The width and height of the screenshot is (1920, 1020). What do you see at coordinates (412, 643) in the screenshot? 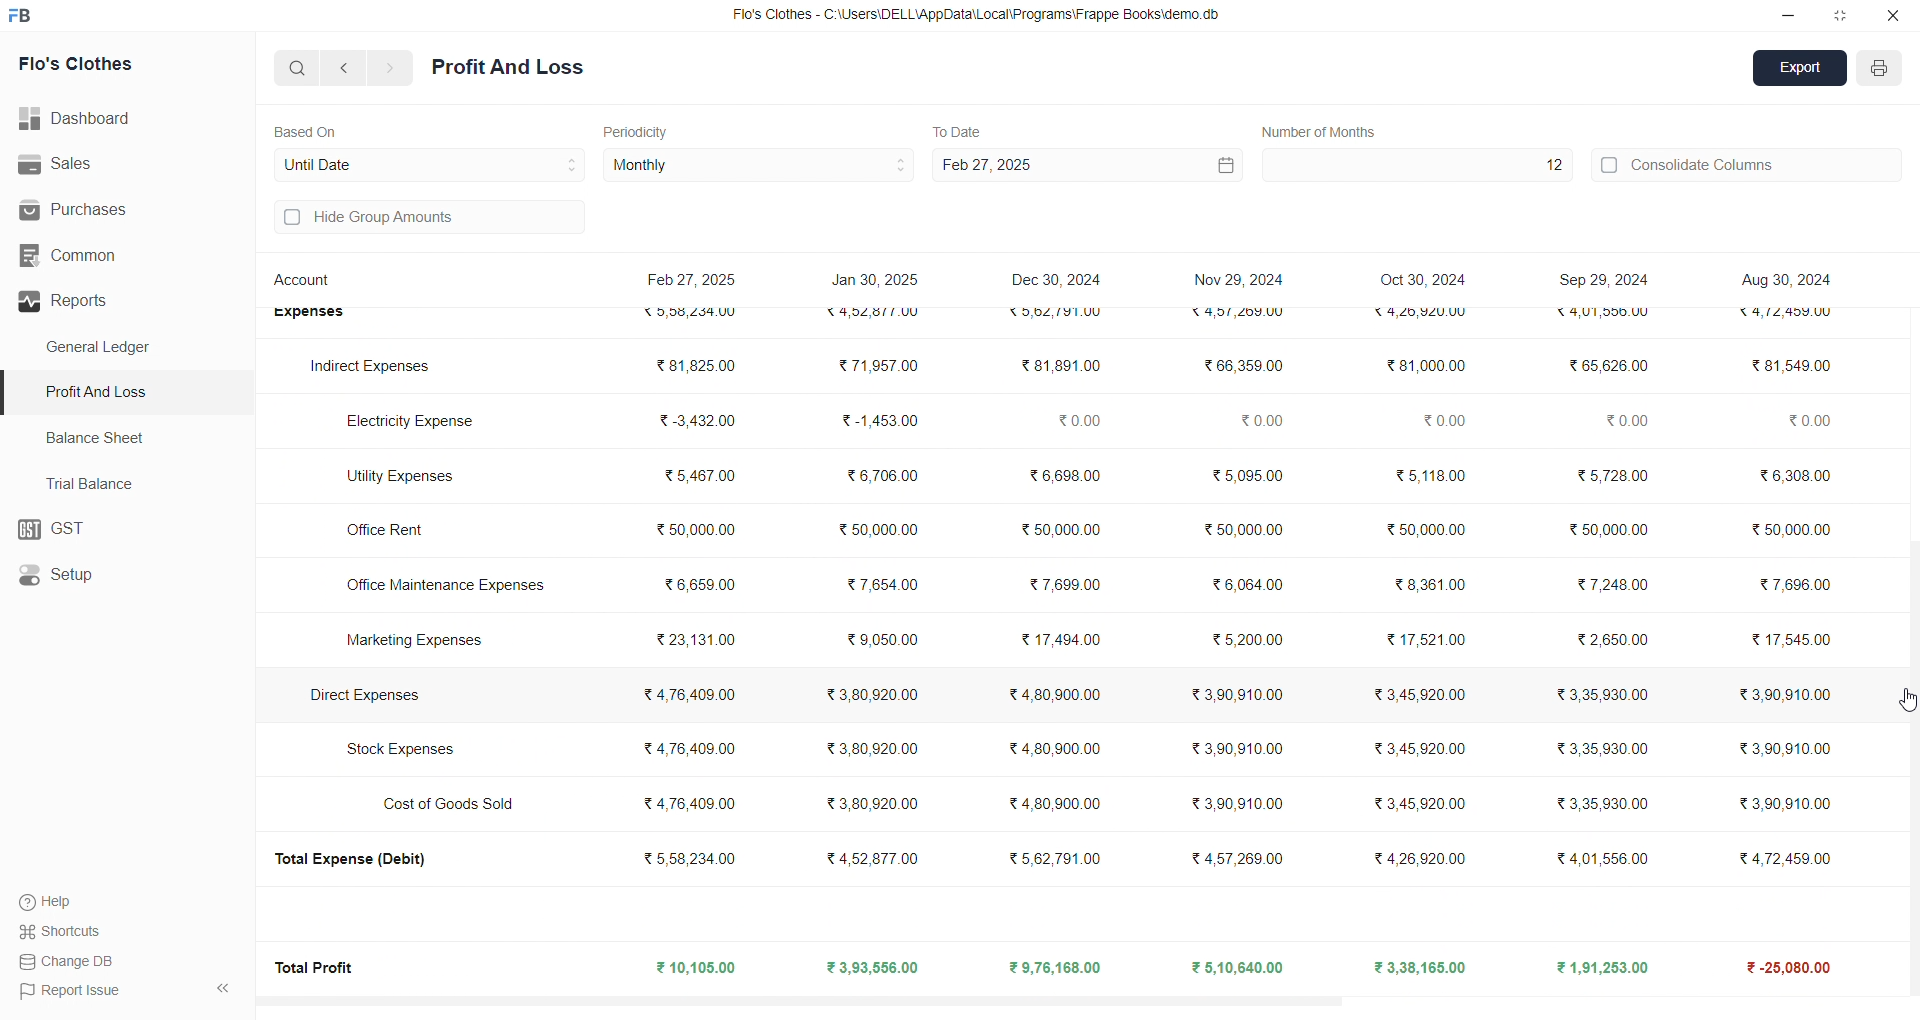
I see `Marketing Expenses` at bounding box center [412, 643].